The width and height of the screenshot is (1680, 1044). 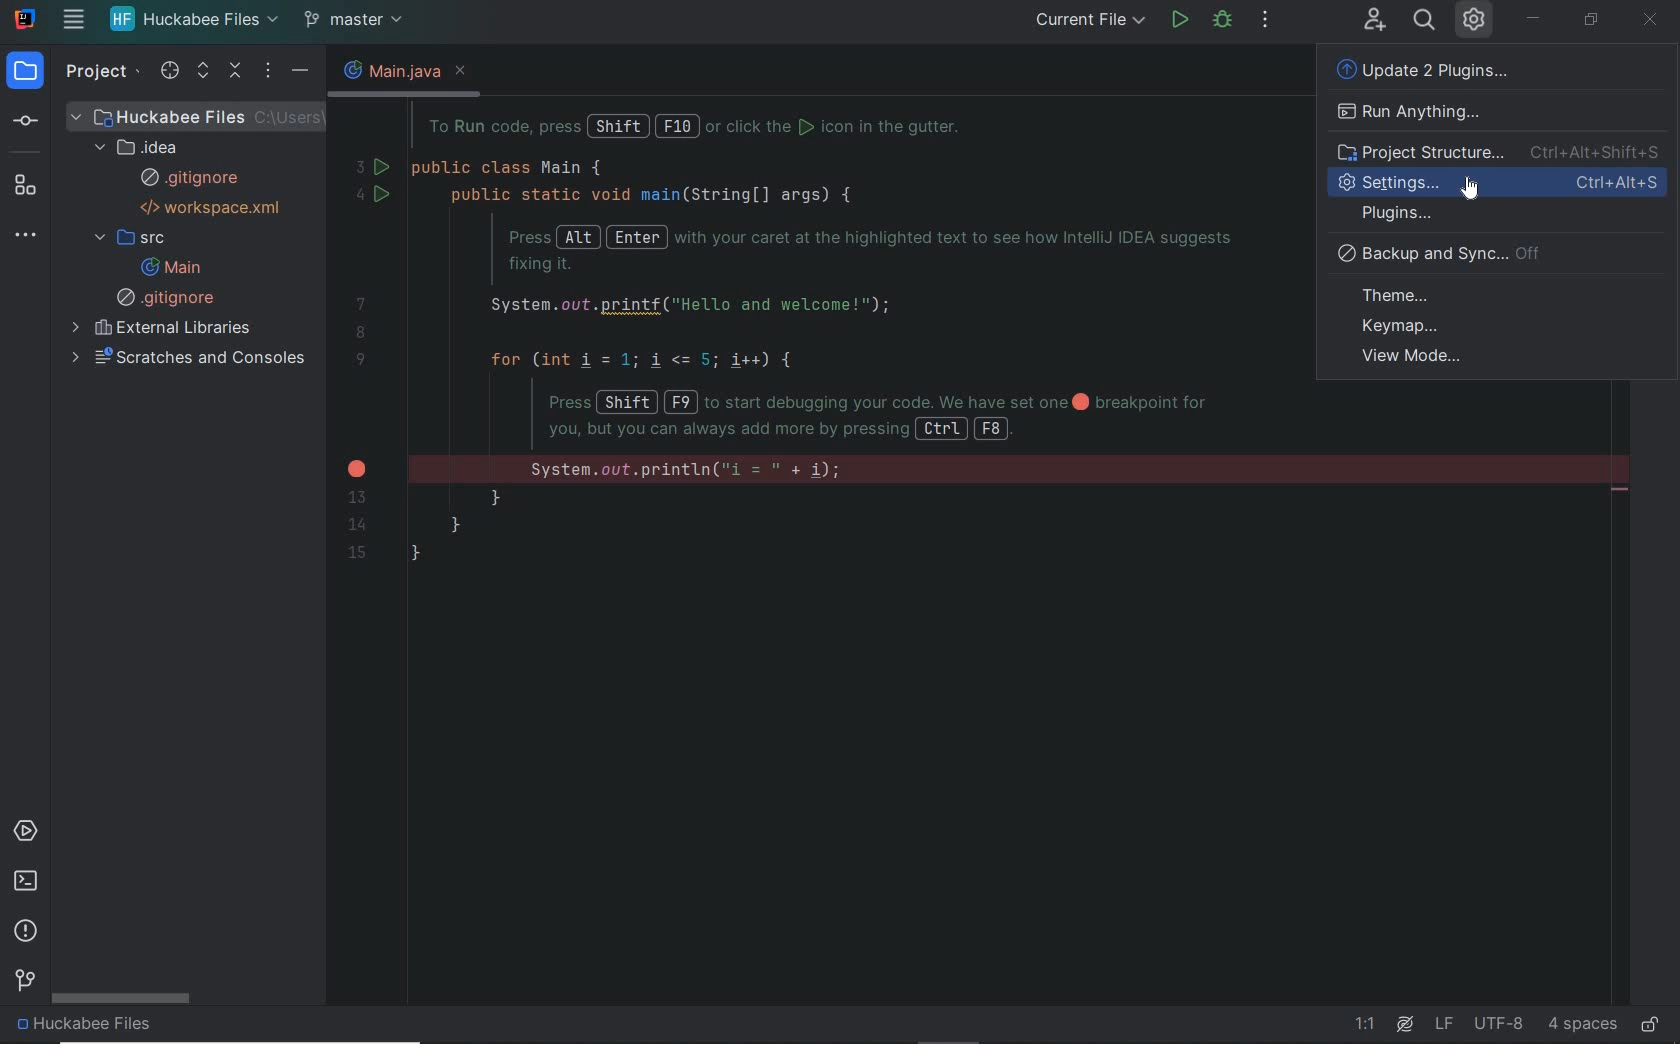 What do you see at coordinates (23, 983) in the screenshot?
I see `Git` at bounding box center [23, 983].